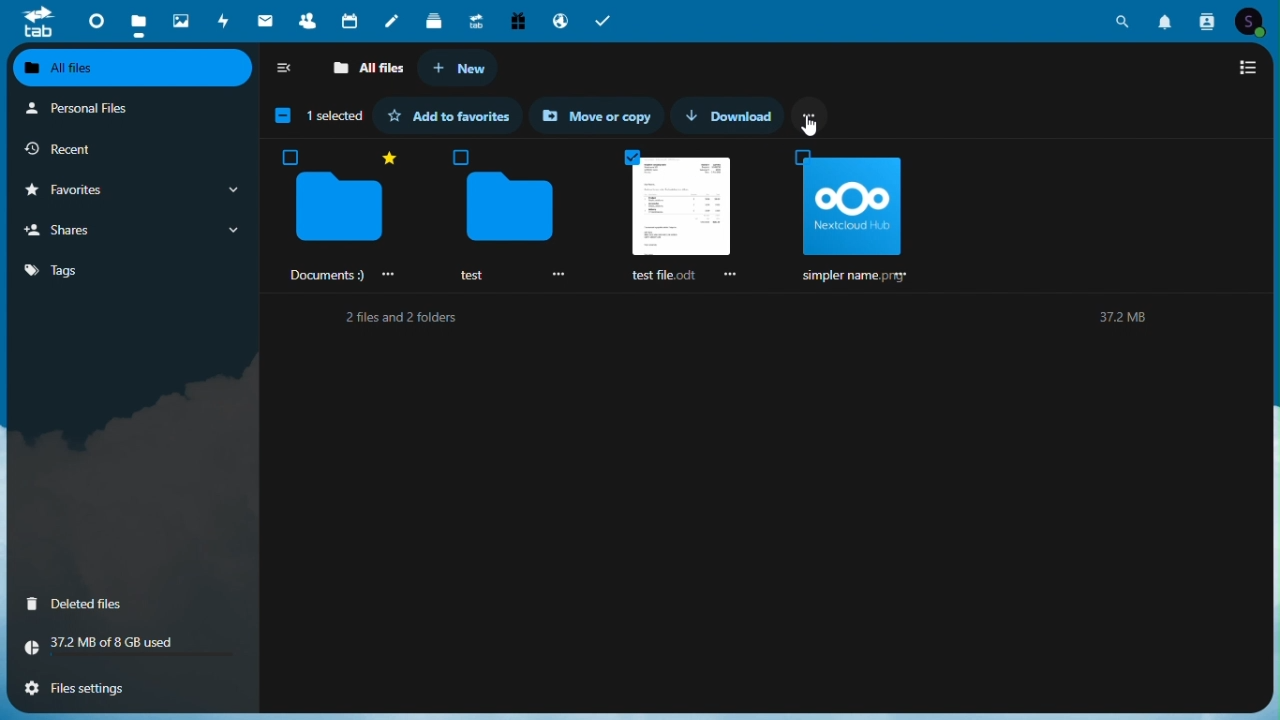 The image size is (1280, 720). Describe the element at coordinates (399, 316) in the screenshot. I see `2 files and 2 folders` at that location.